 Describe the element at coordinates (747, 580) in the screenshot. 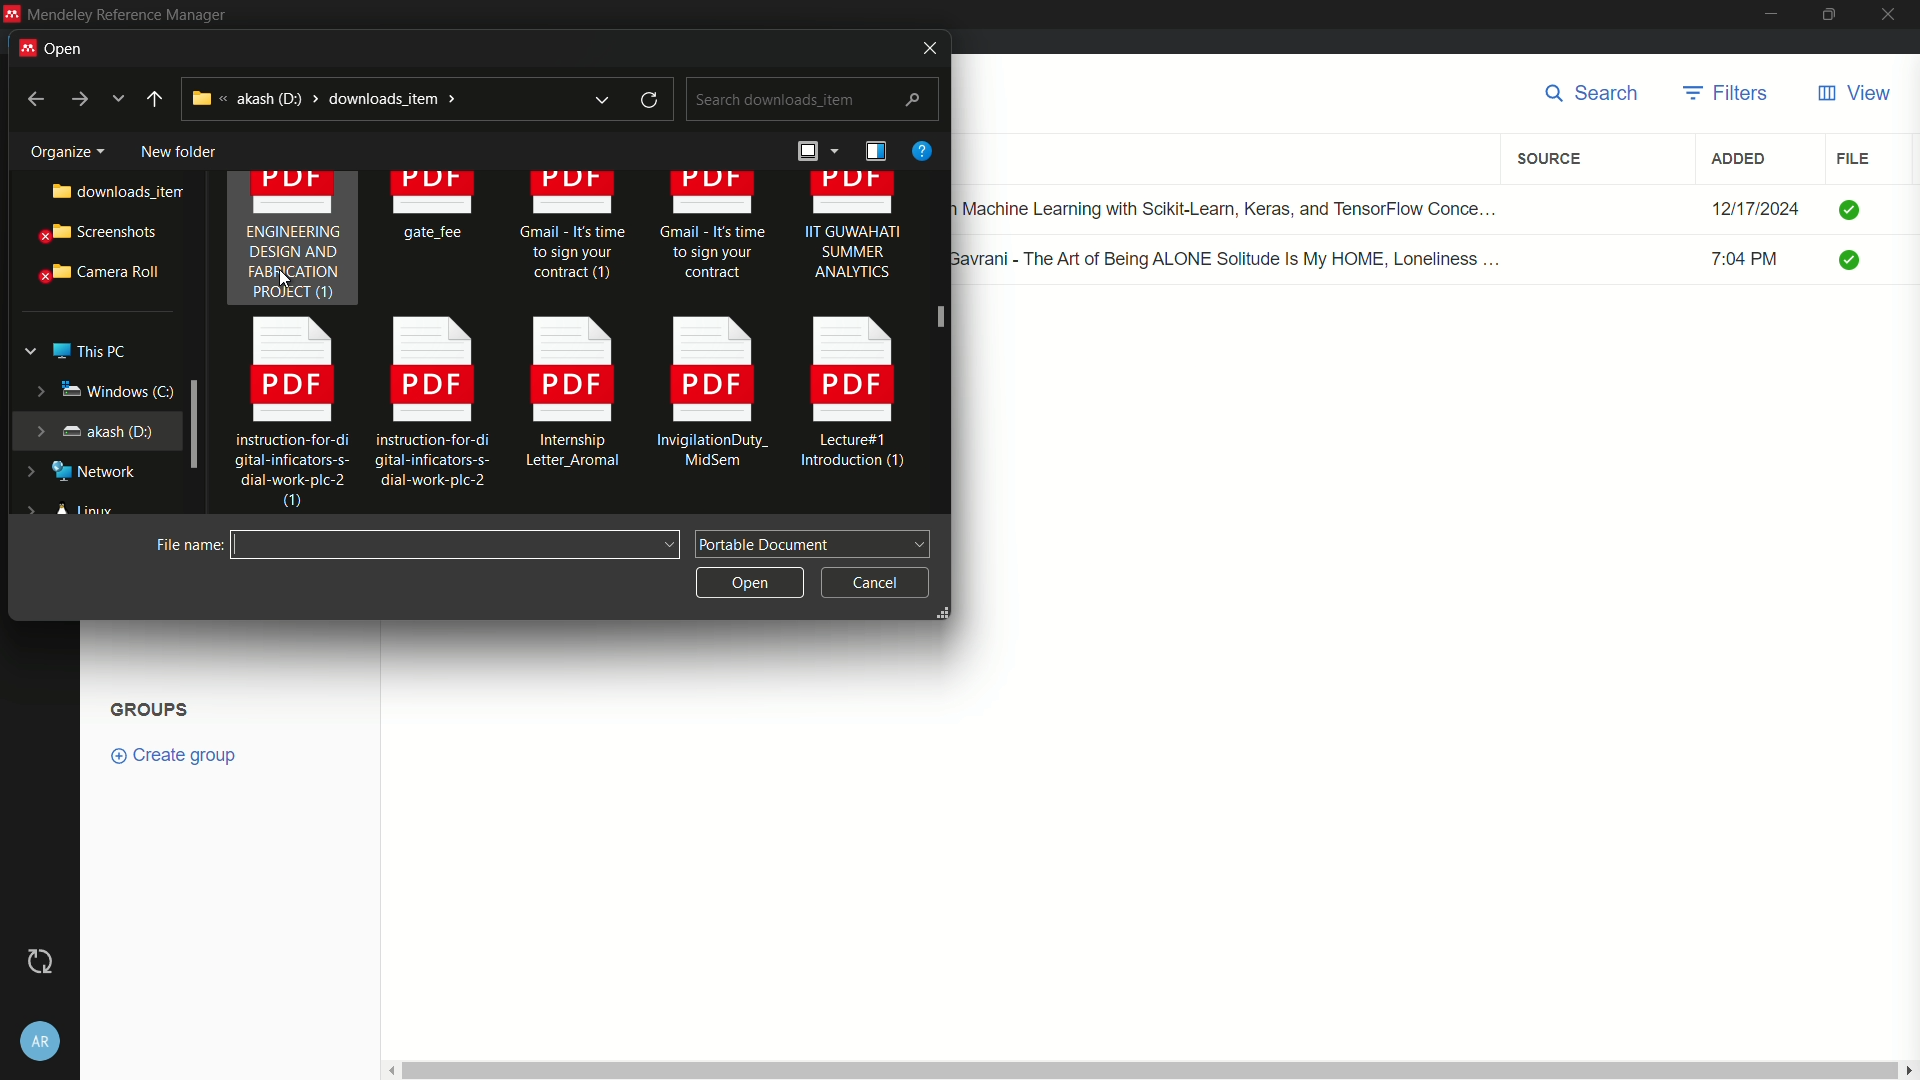

I see `open` at that location.